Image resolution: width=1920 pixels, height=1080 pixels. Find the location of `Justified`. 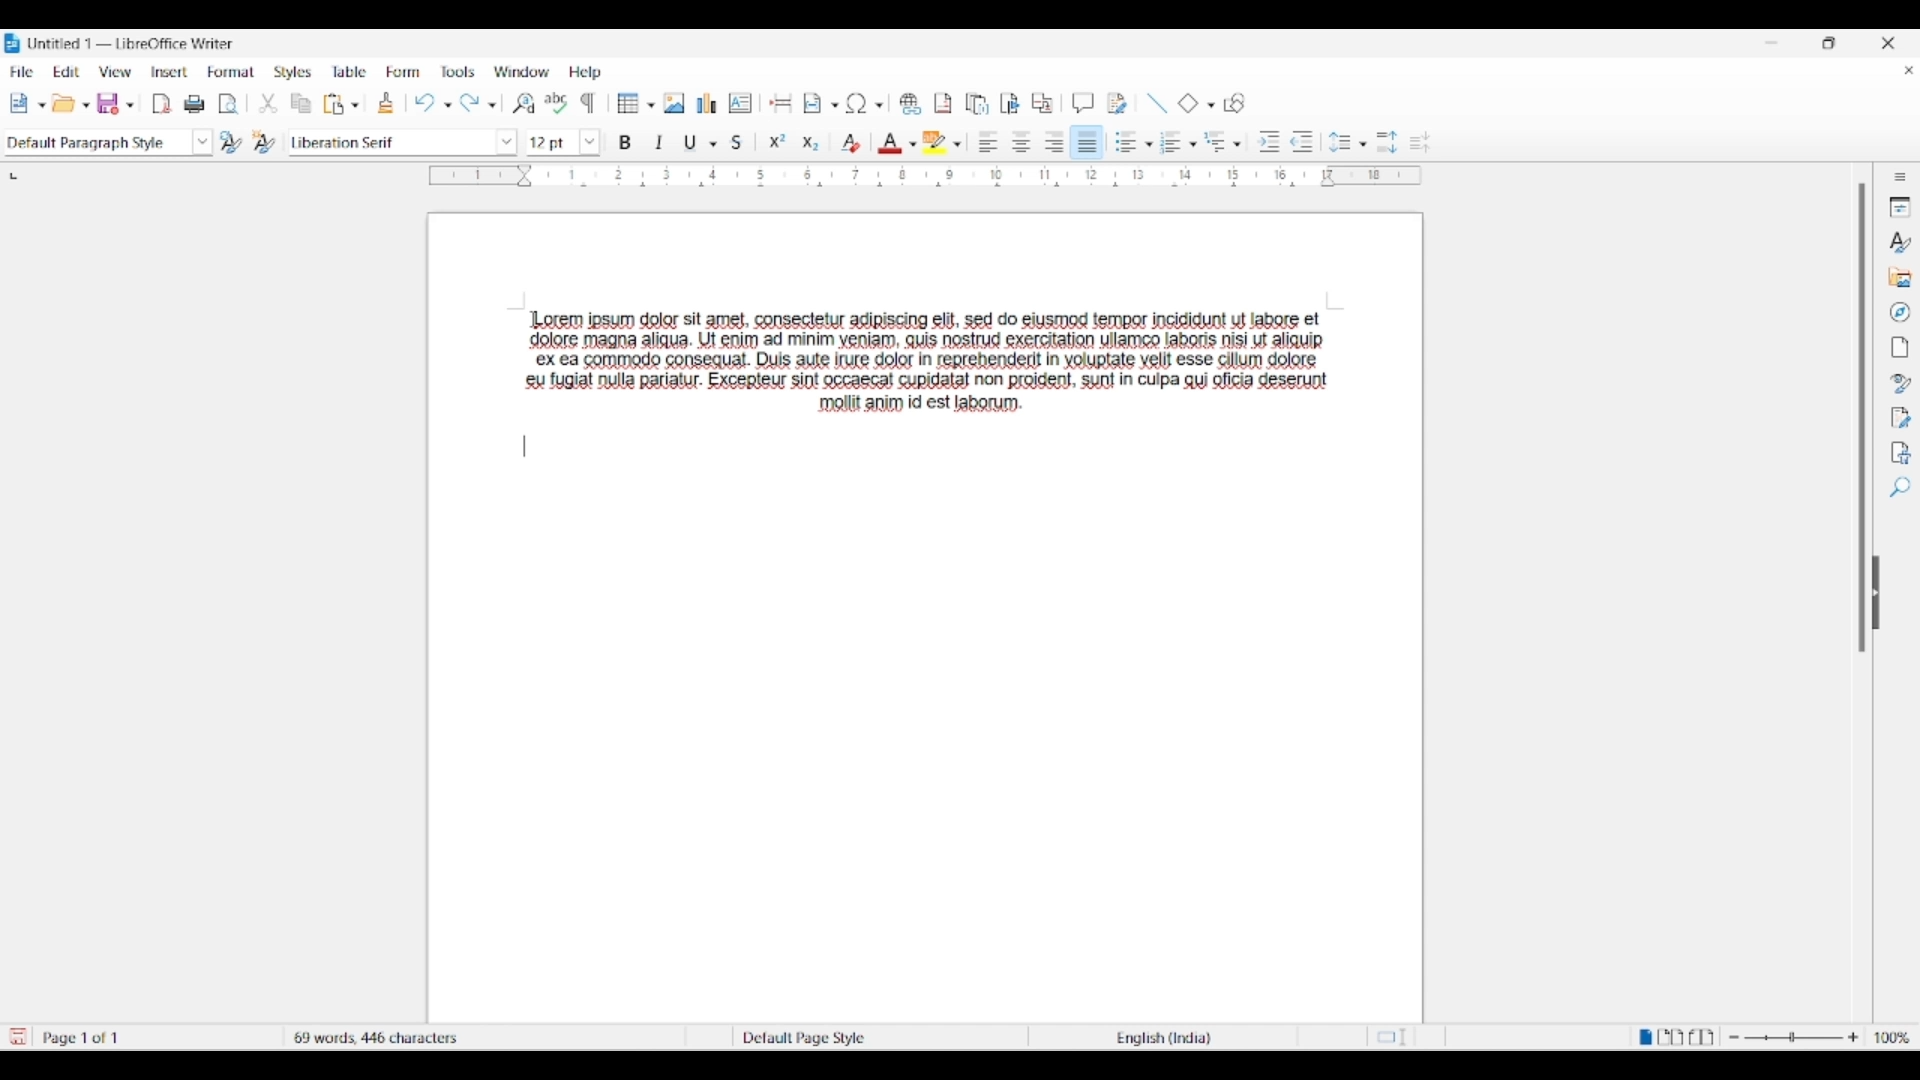

Justified is located at coordinates (1088, 142).